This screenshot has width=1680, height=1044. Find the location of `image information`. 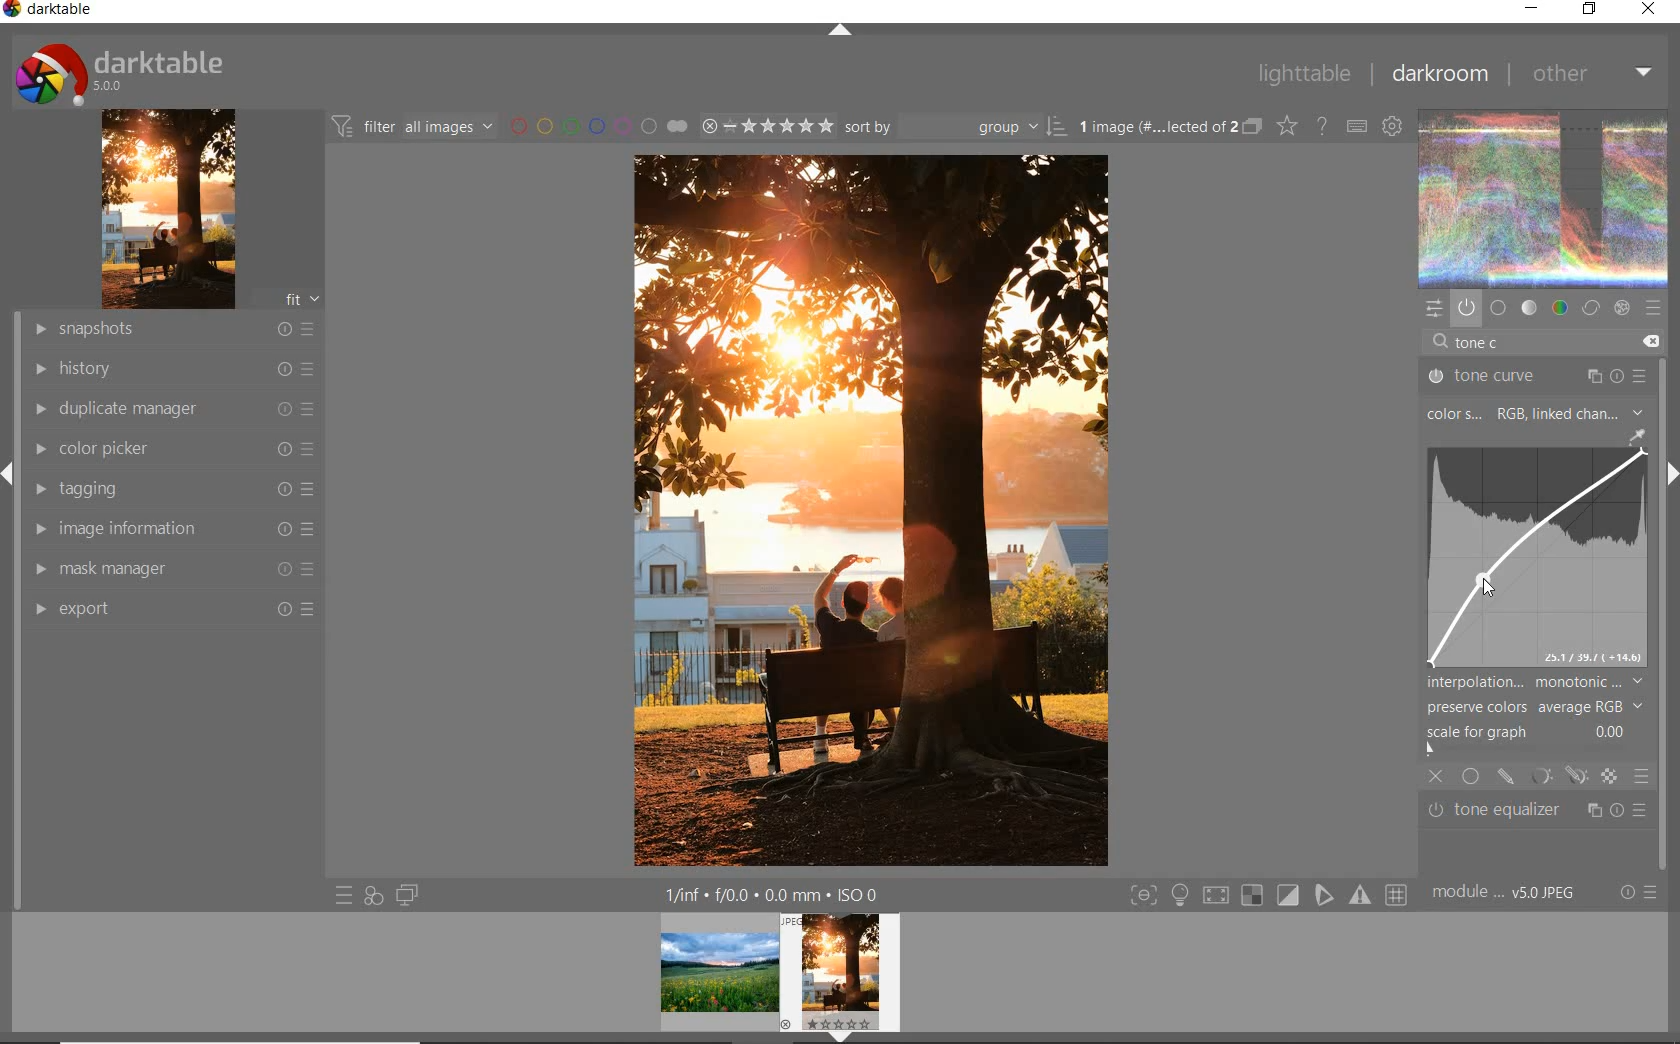

image information is located at coordinates (170, 528).